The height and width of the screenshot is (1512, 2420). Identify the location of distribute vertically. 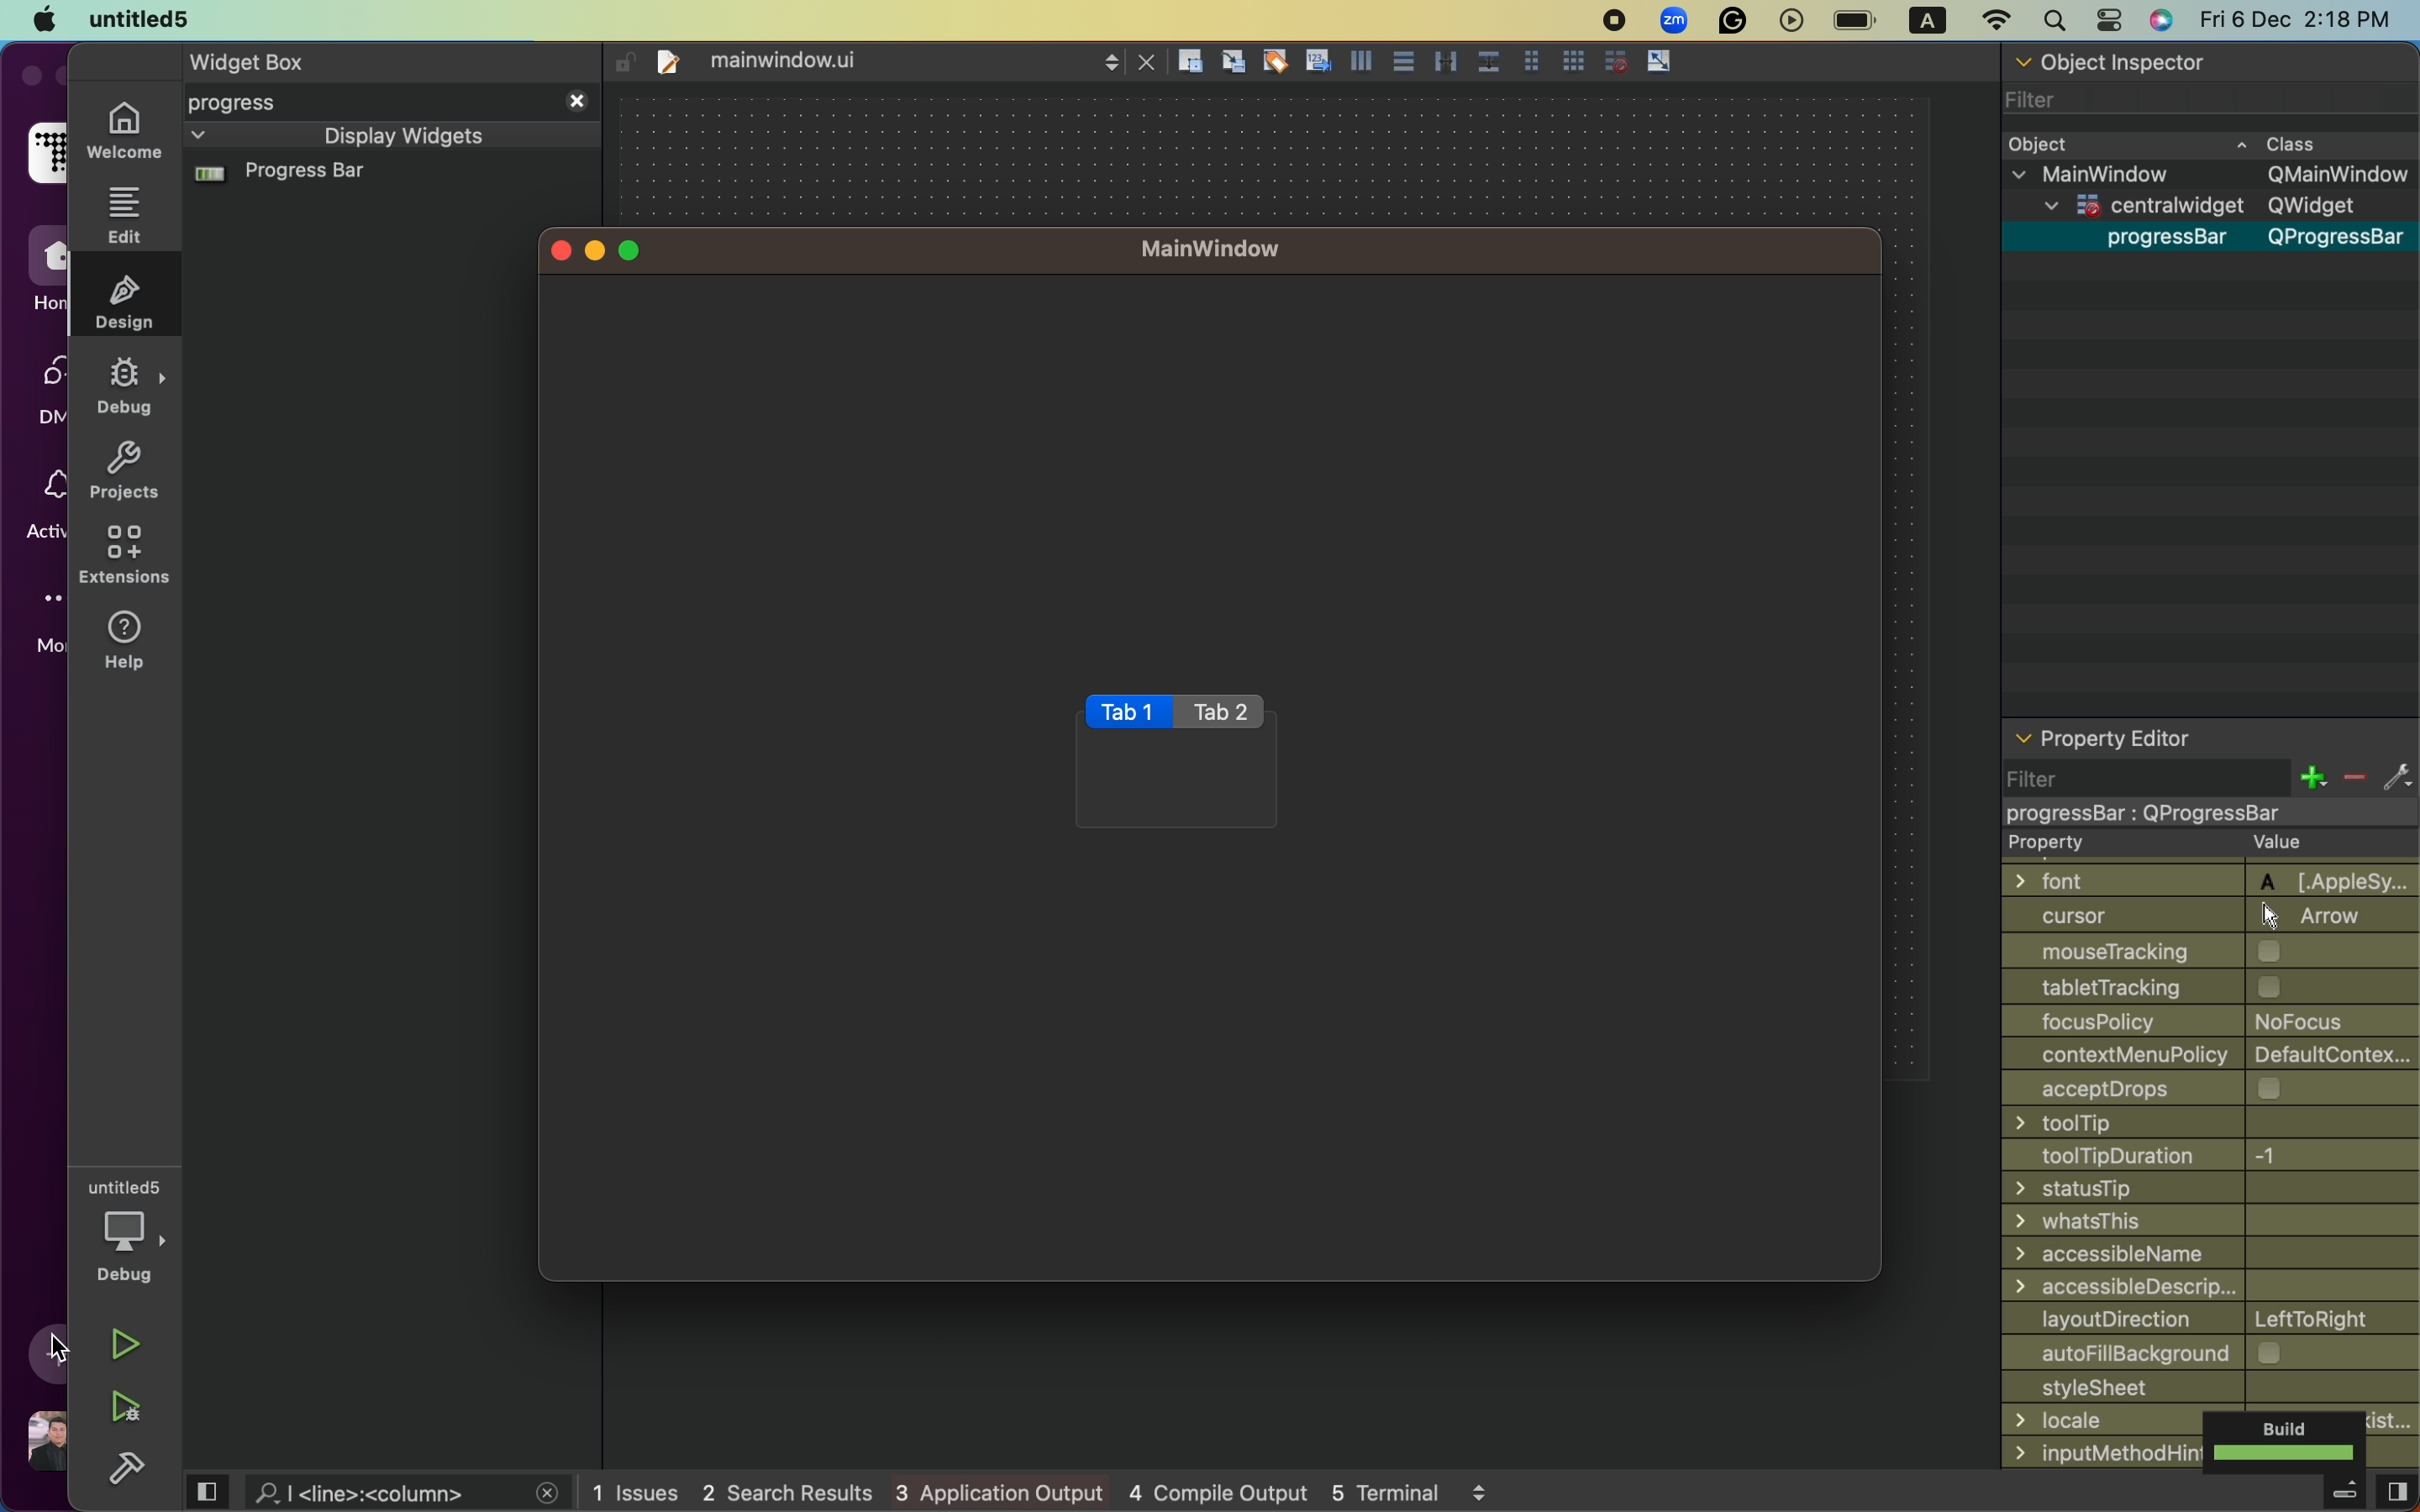
(1491, 65).